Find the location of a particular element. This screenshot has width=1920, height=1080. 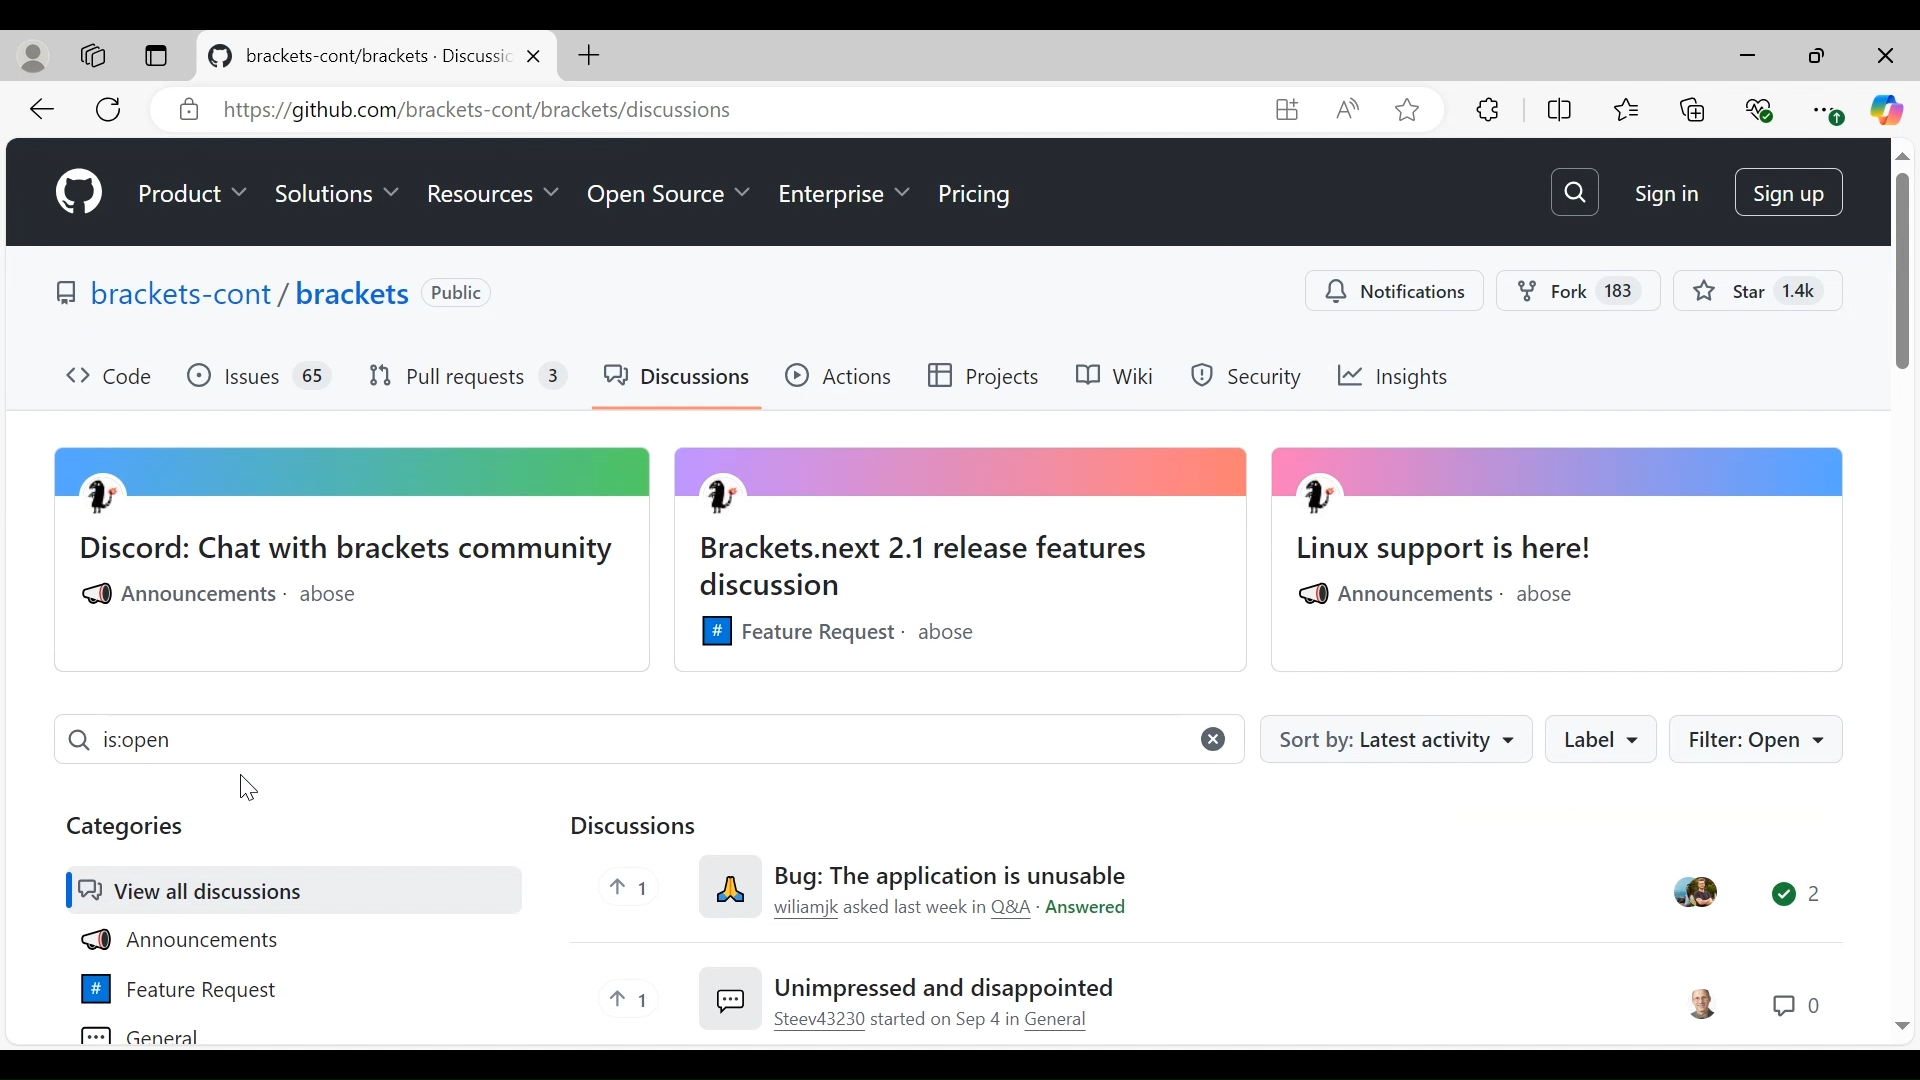

Sign in is located at coordinates (1663, 193).